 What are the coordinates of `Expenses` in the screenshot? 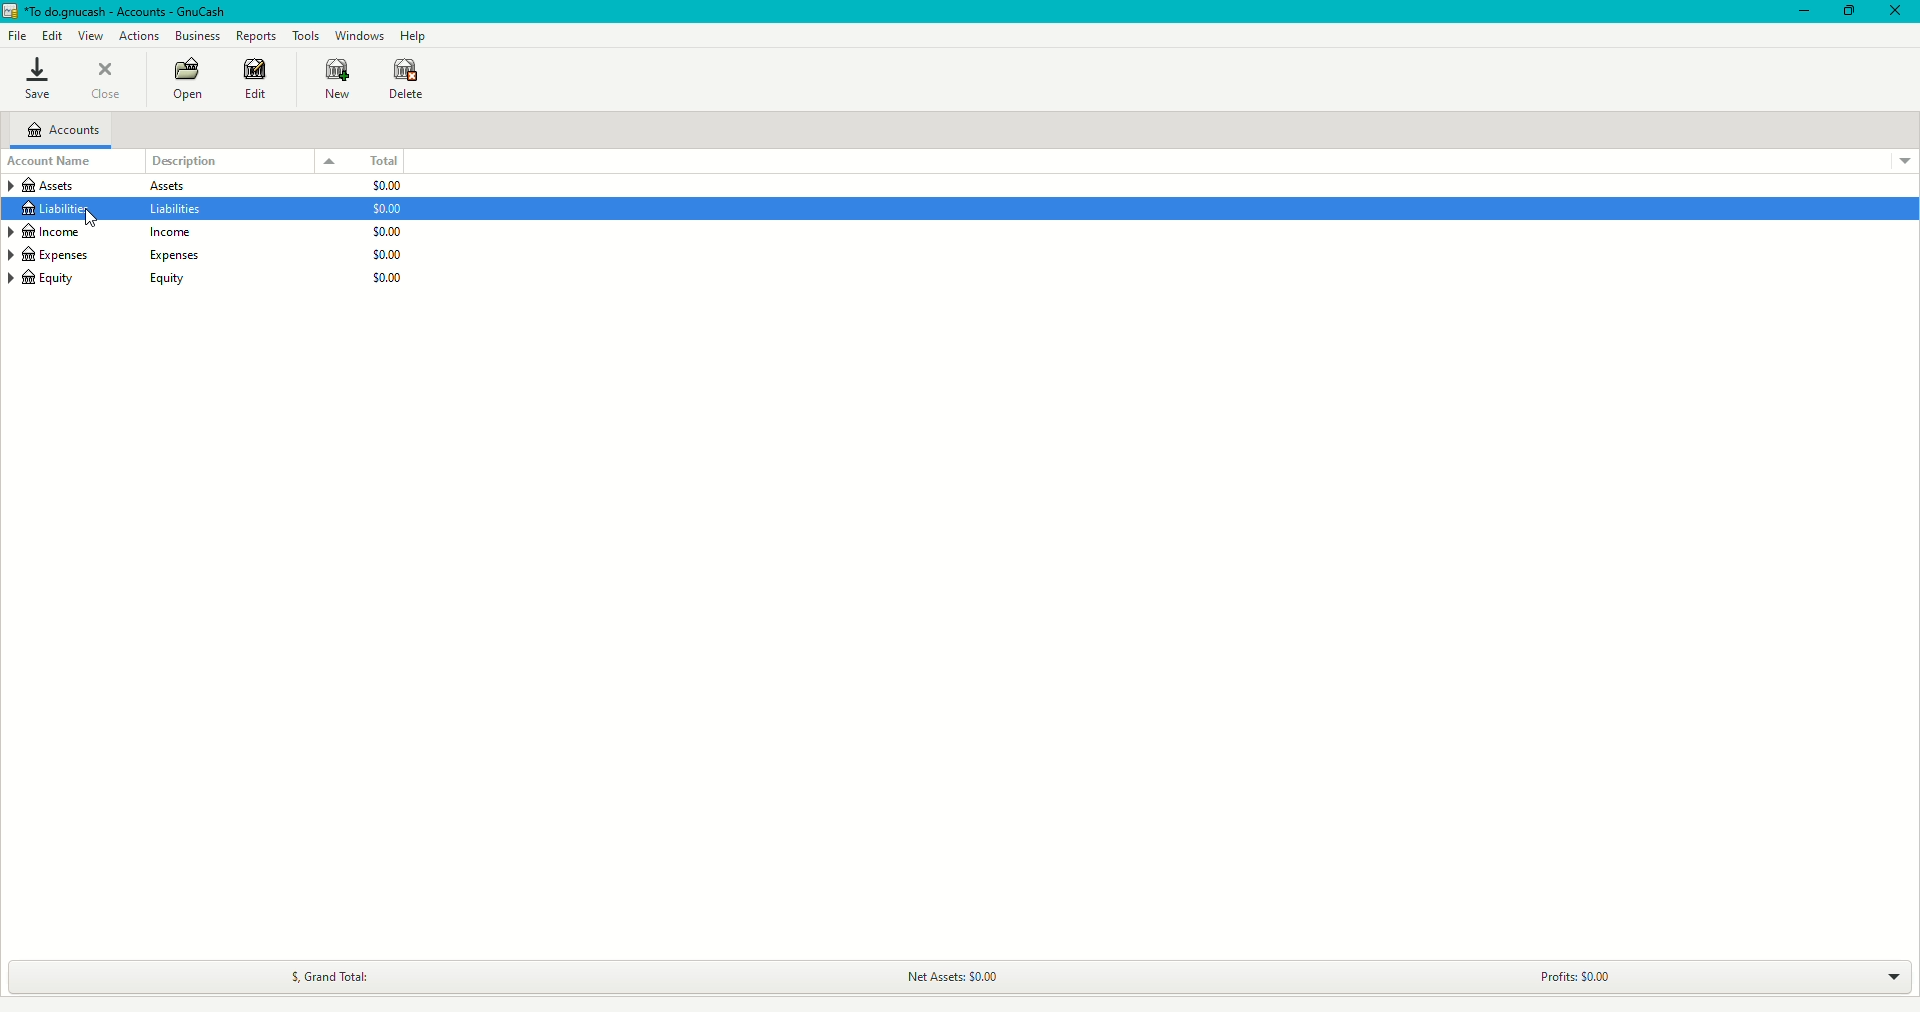 It's located at (102, 256).